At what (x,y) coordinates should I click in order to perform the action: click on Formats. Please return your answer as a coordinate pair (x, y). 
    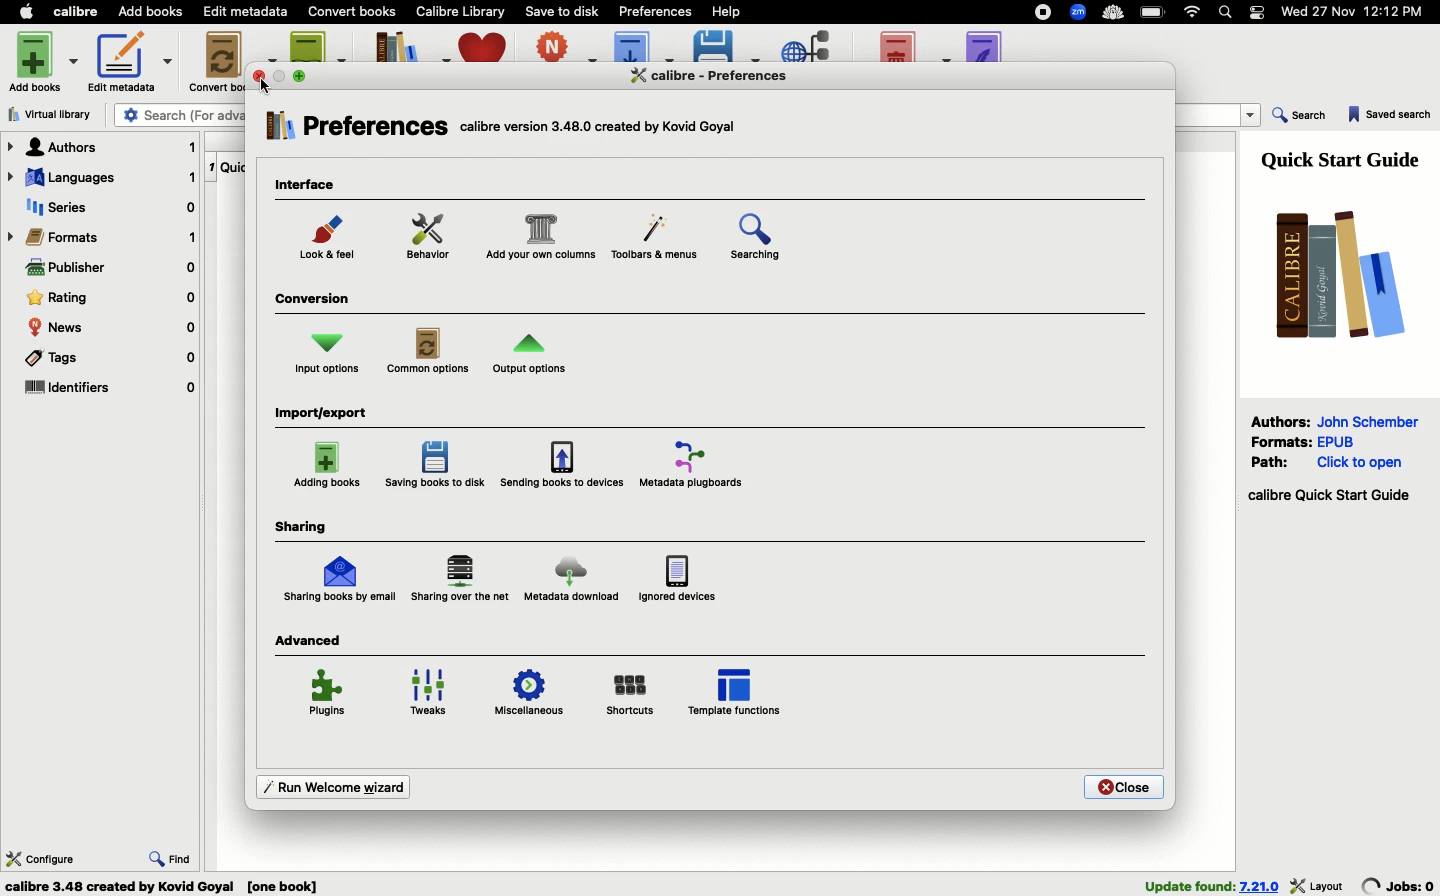
    Looking at the image, I should click on (103, 237).